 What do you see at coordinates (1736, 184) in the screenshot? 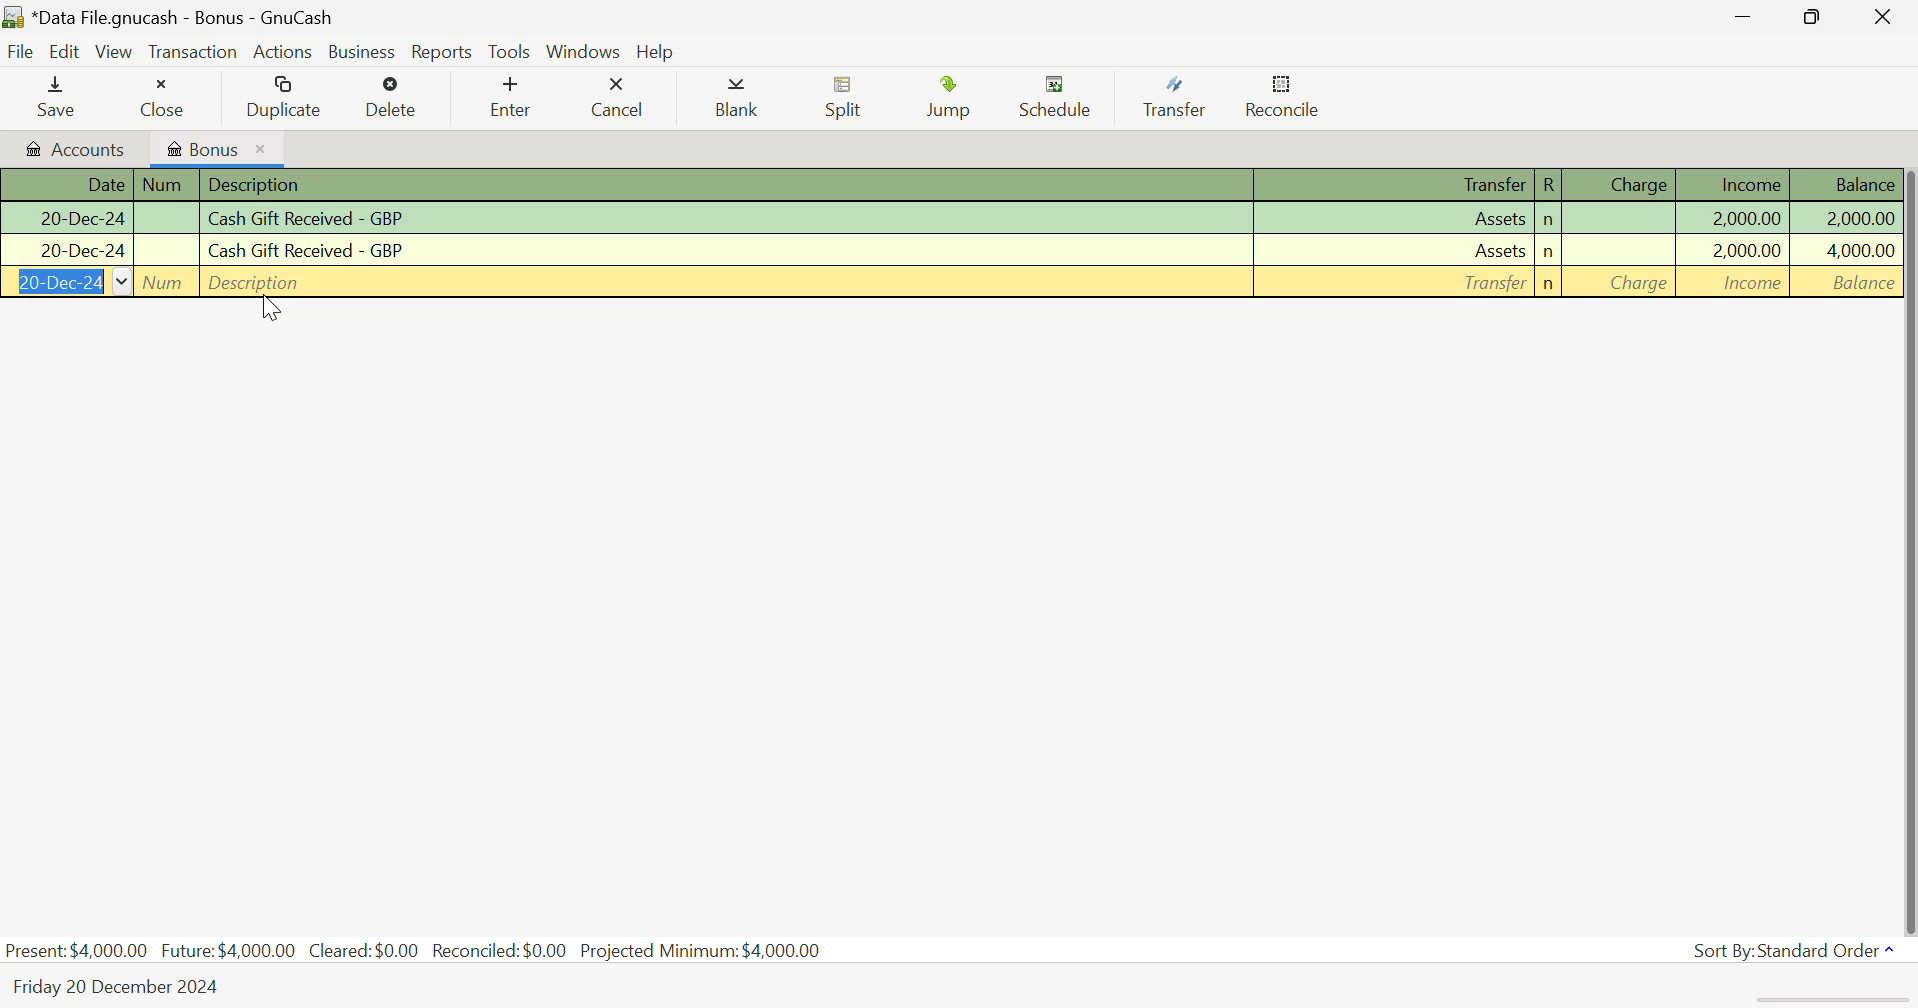
I see `Income` at bounding box center [1736, 184].